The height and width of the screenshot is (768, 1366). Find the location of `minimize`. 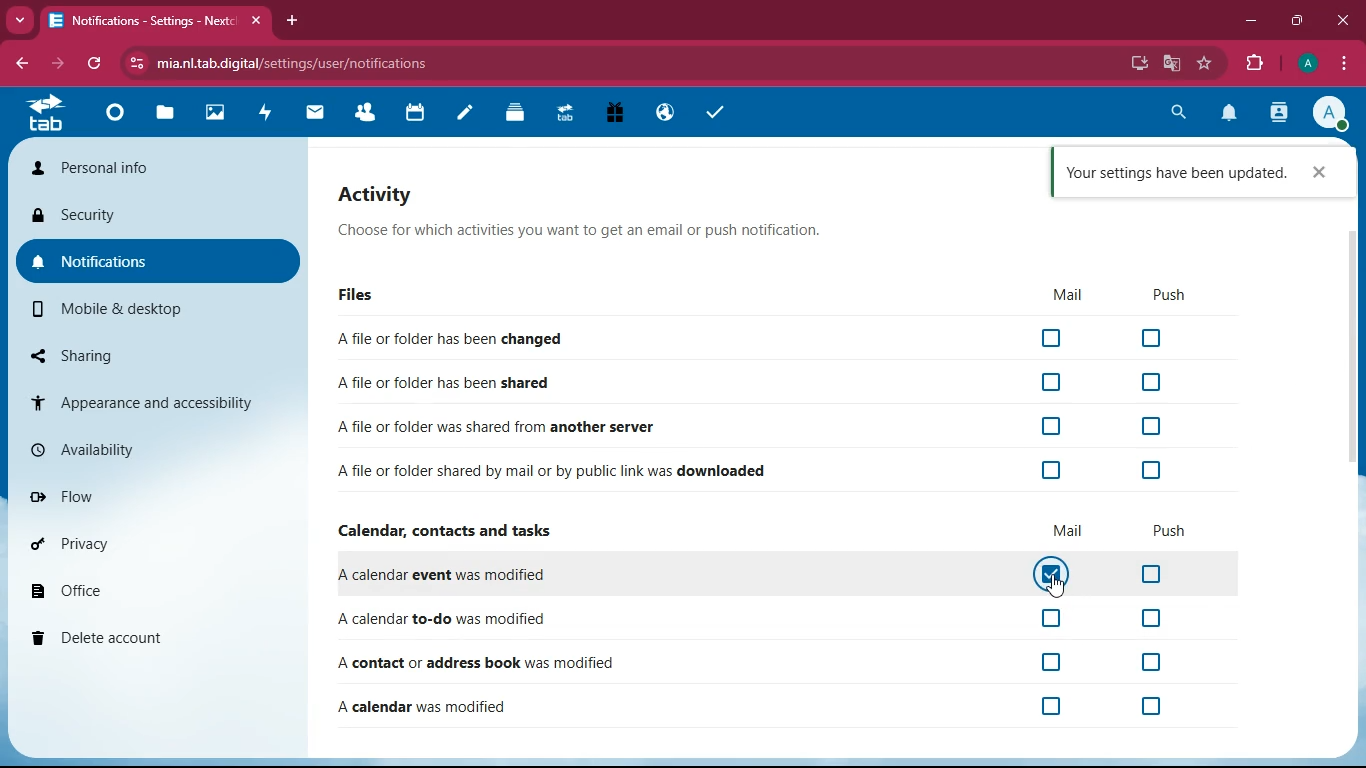

minimize is located at coordinates (1250, 22).